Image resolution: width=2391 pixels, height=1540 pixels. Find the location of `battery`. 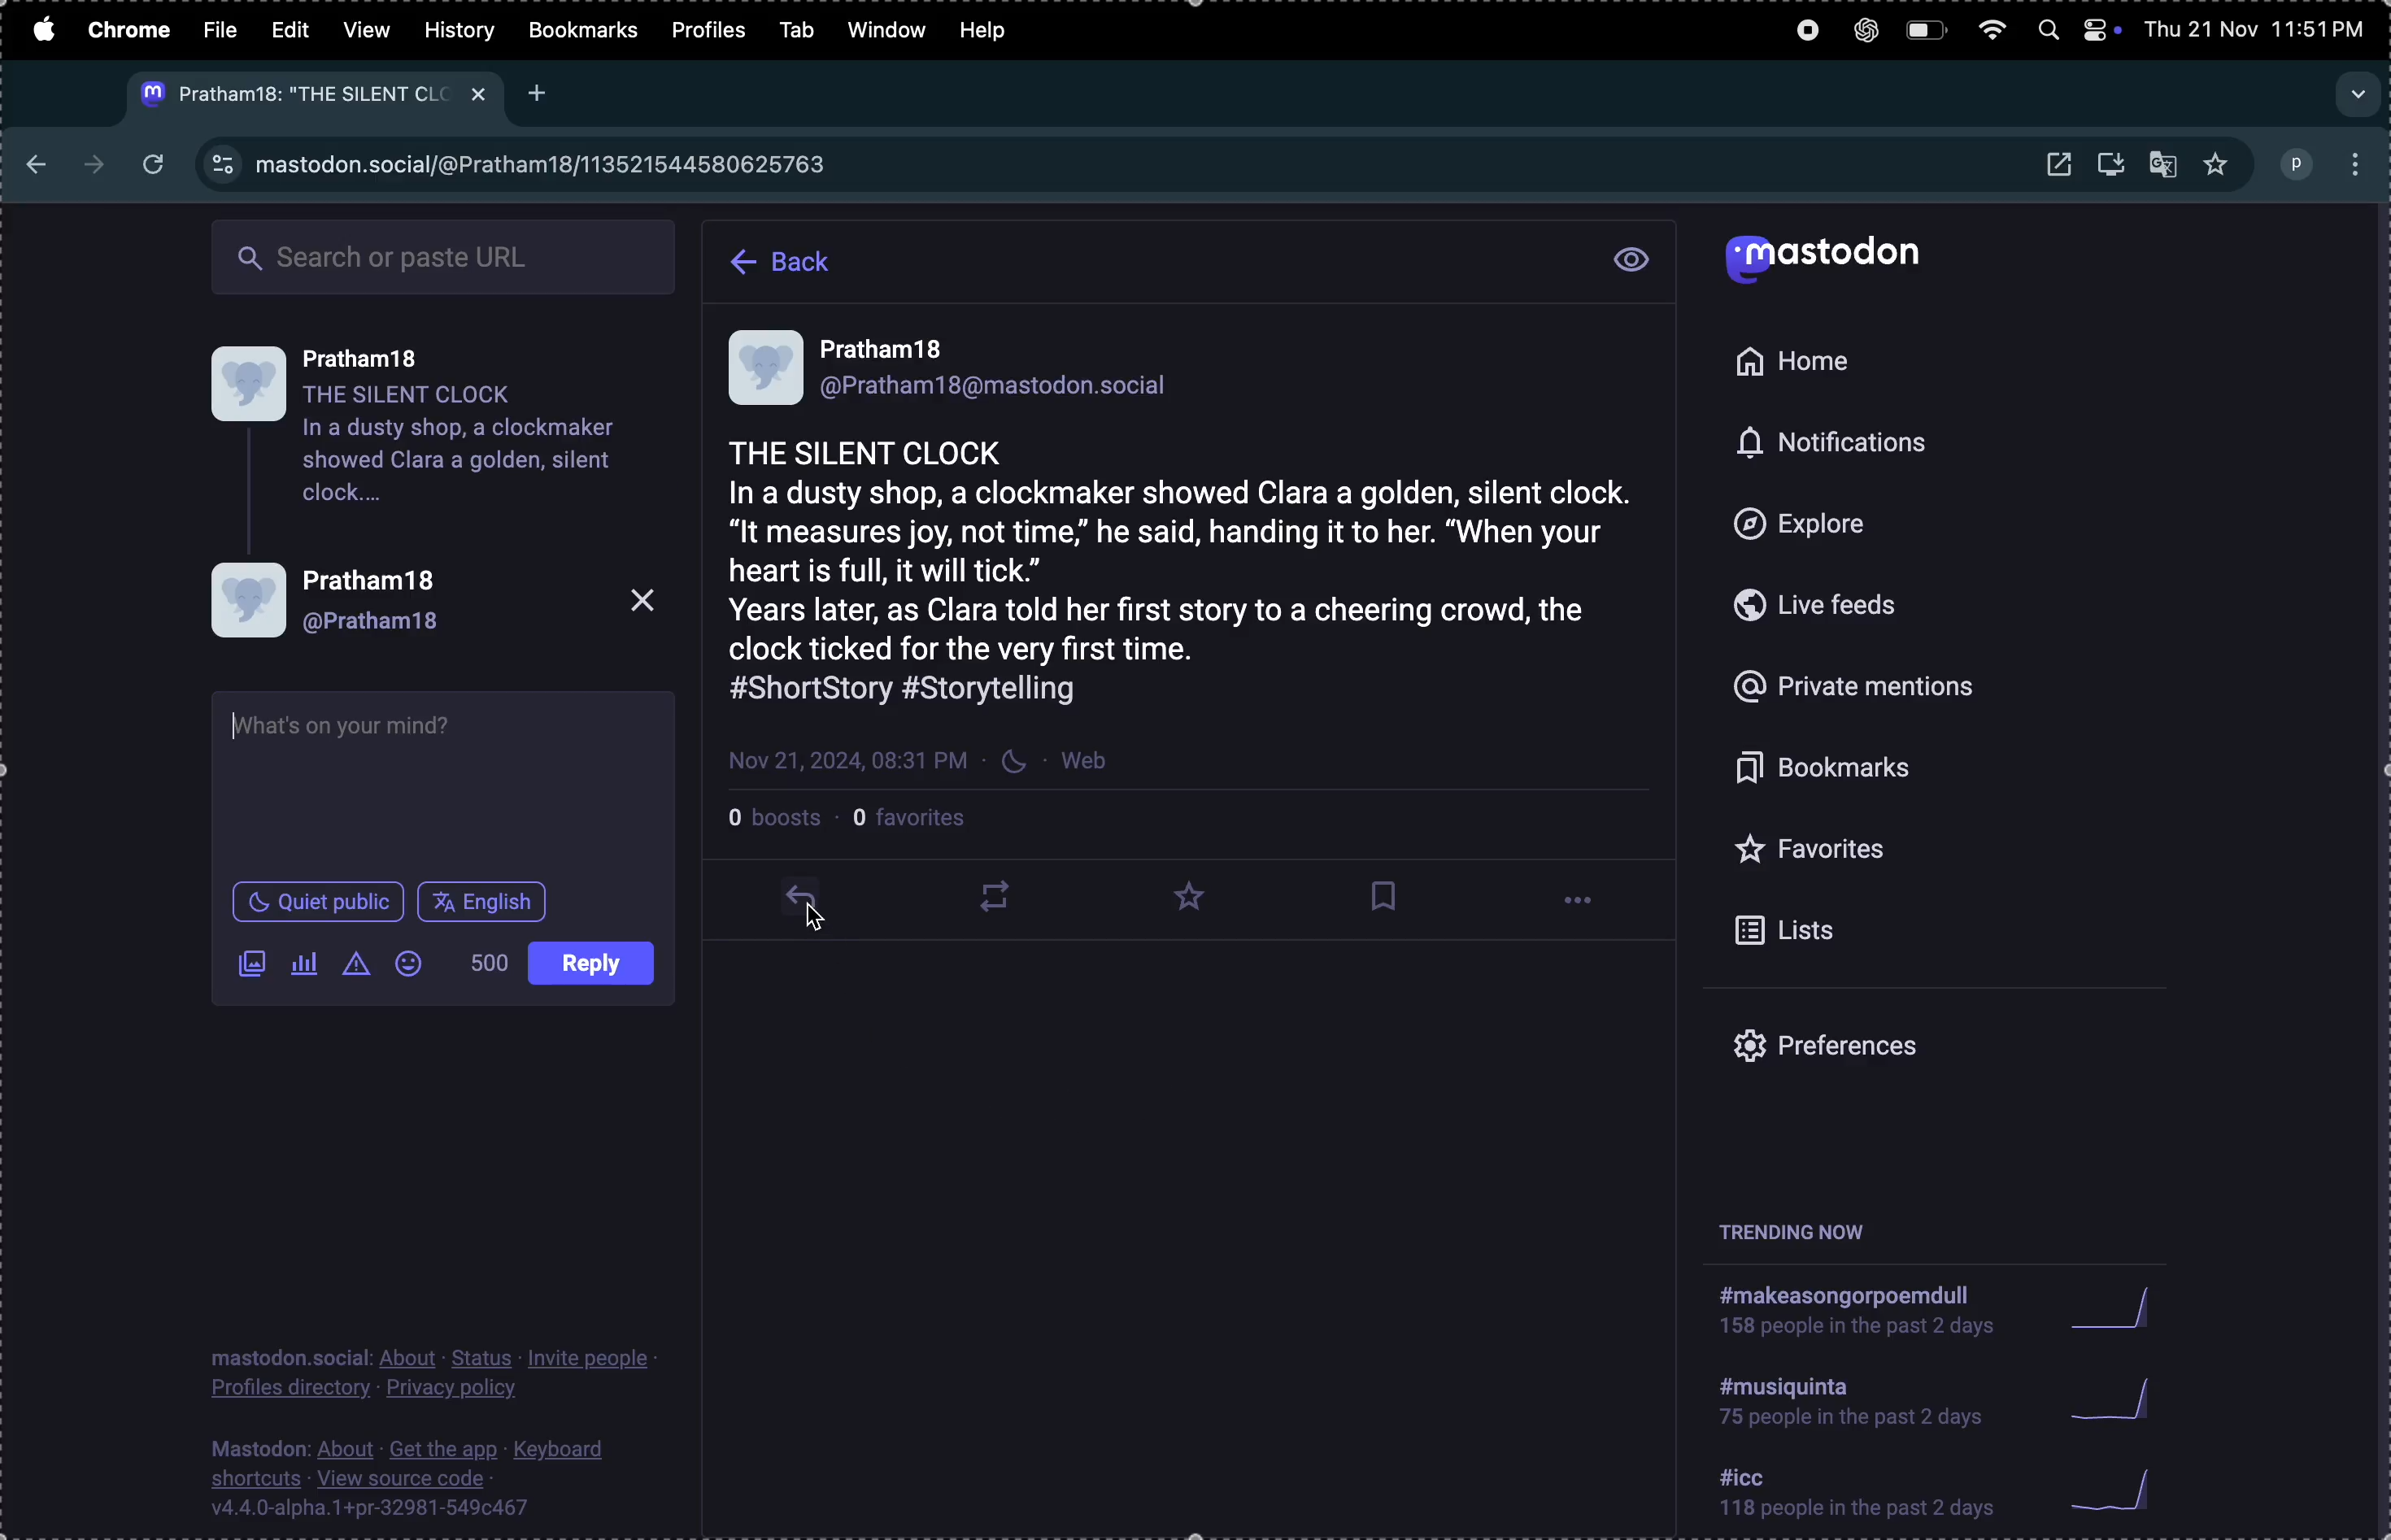

battery is located at coordinates (1924, 32).